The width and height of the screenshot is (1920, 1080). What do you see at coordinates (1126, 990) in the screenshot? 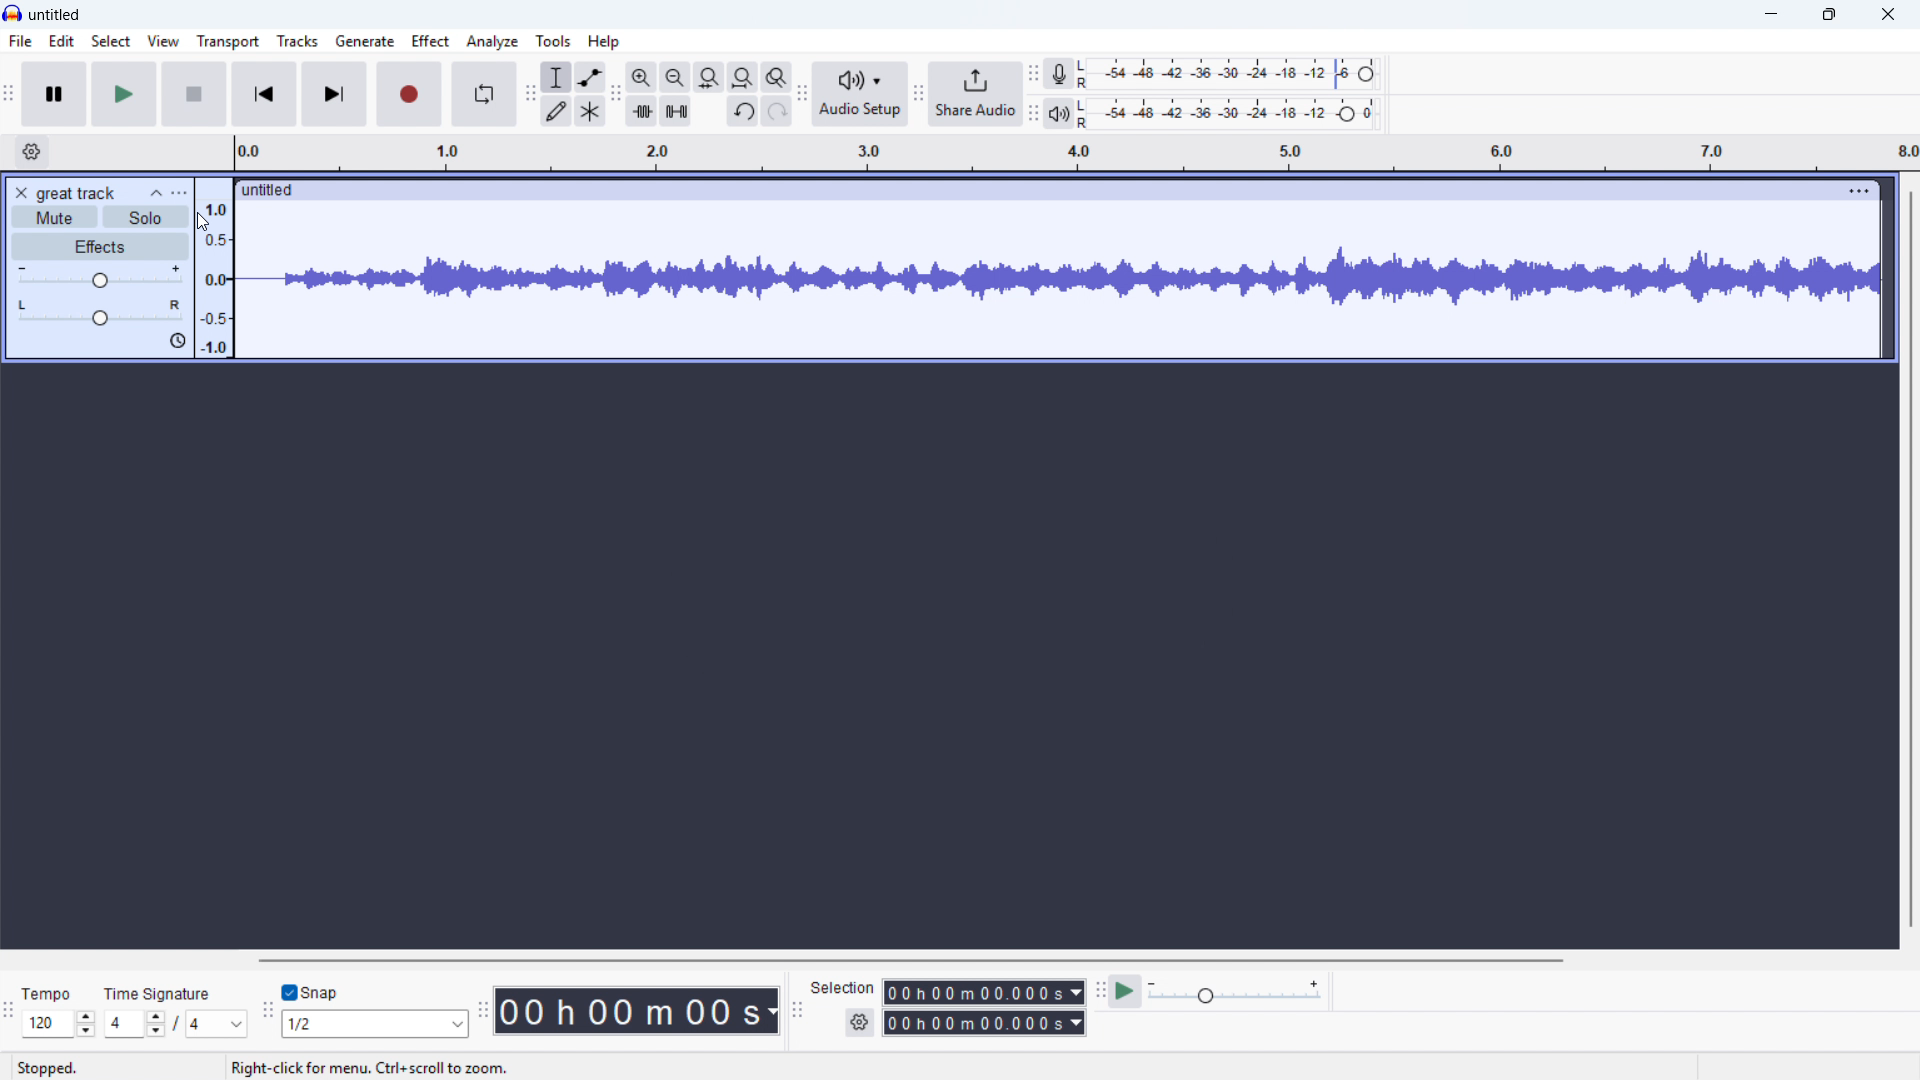
I see `Play at speed ` at bounding box center [1126, 990].